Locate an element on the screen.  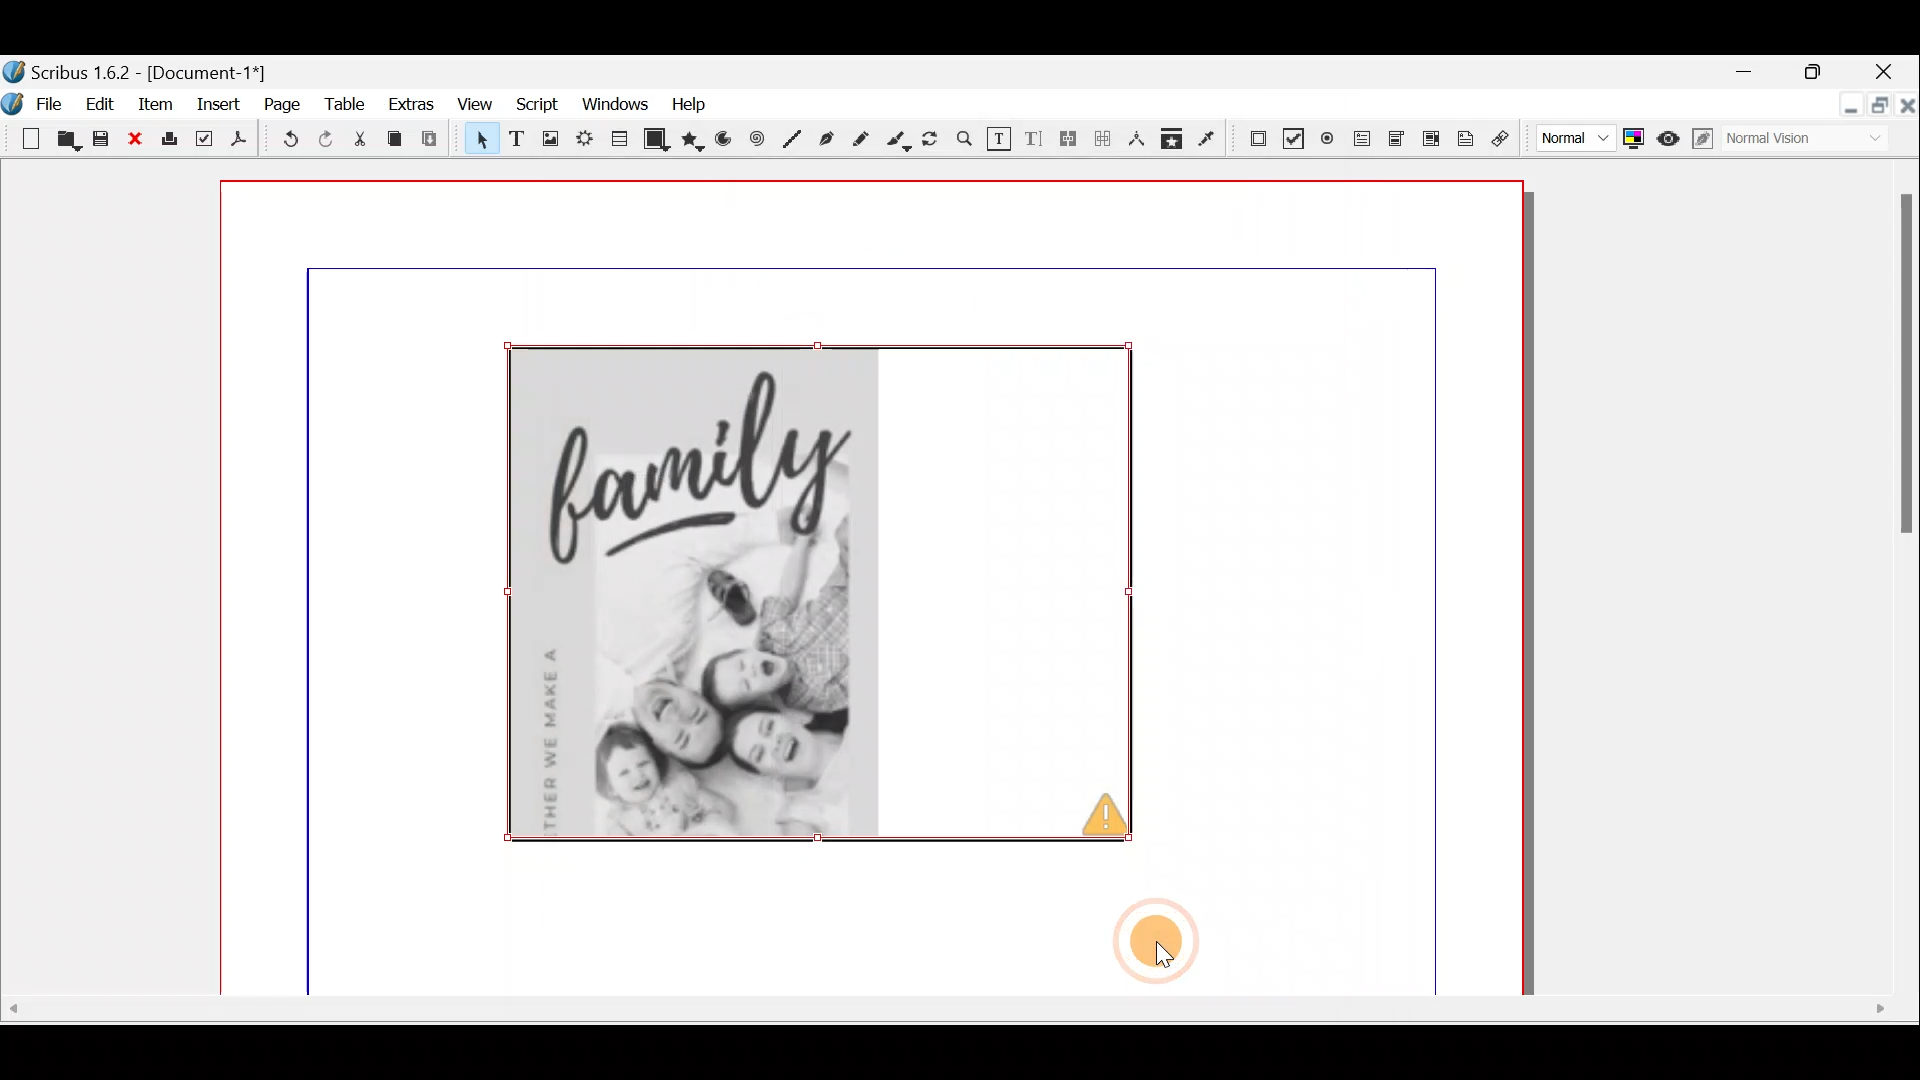
Measurements is located at coordinates (1135, 137).